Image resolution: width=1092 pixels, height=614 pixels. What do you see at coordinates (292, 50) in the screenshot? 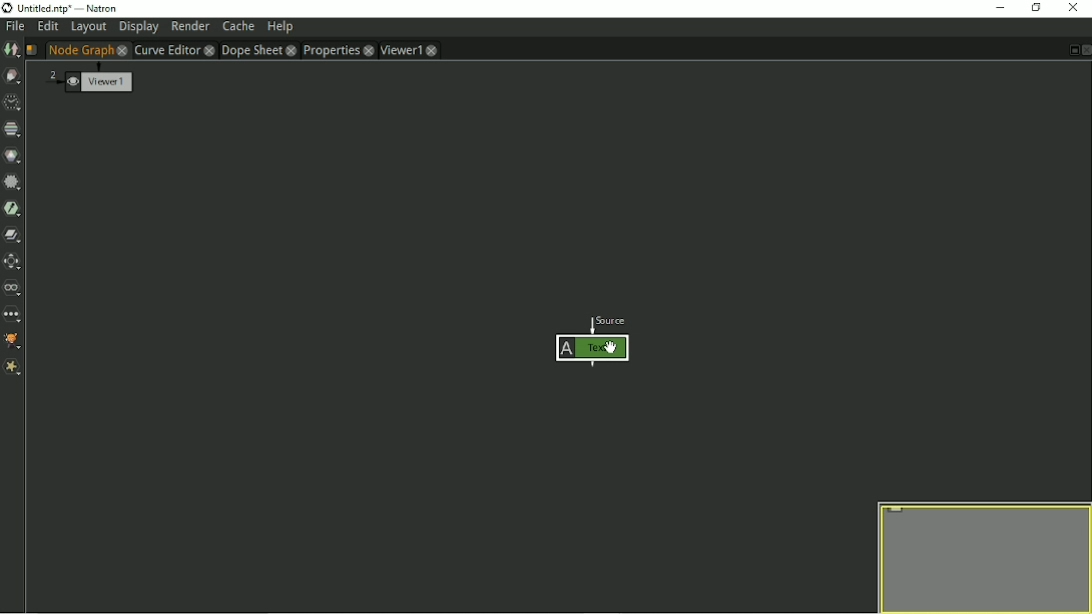
I see `close` at bounding box center [292, 50].